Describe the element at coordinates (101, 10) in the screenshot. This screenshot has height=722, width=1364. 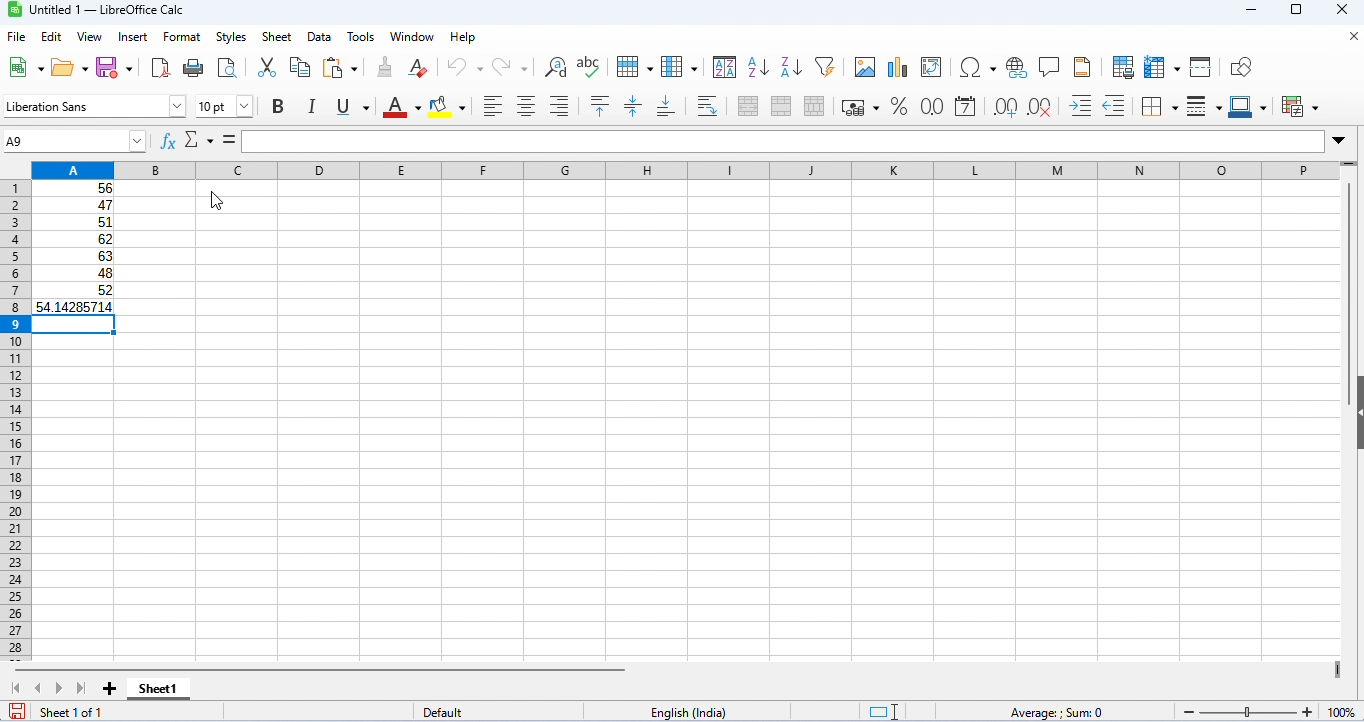
I see `title` at that location.